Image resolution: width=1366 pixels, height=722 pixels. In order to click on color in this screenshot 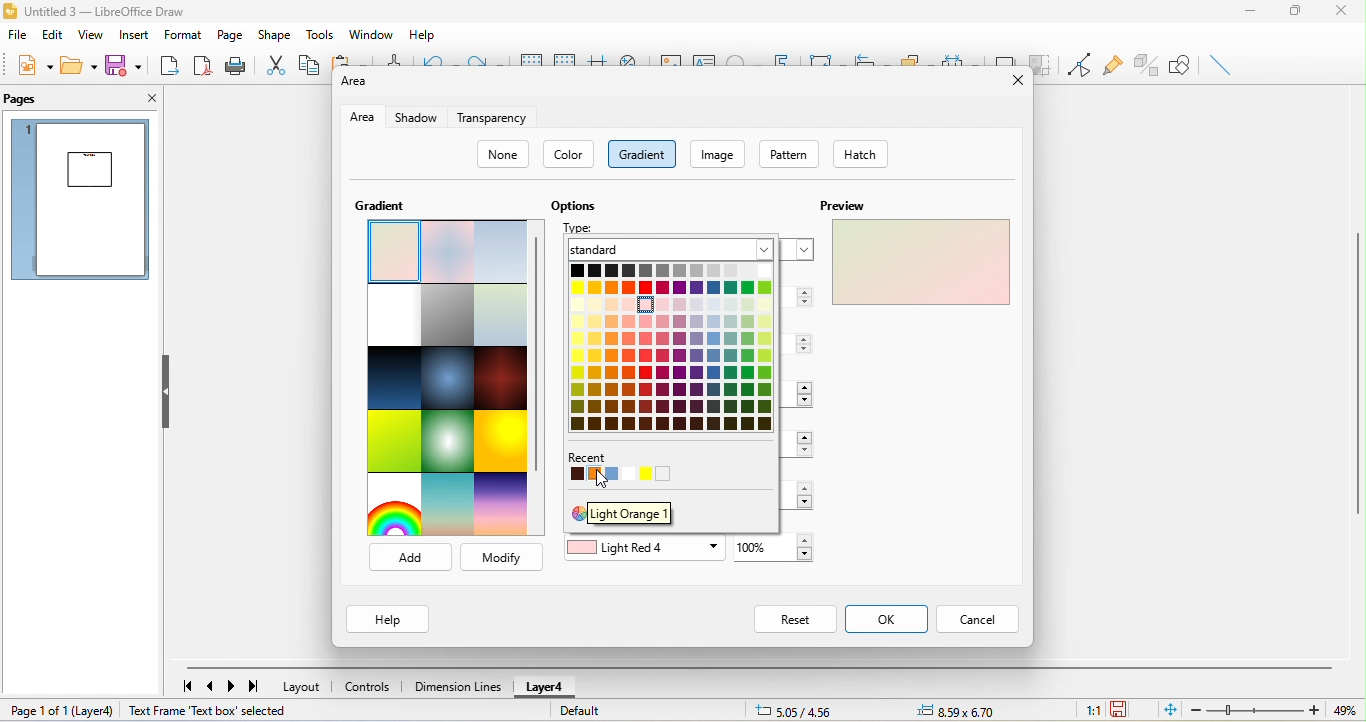, I will do `click(571, 155)`.